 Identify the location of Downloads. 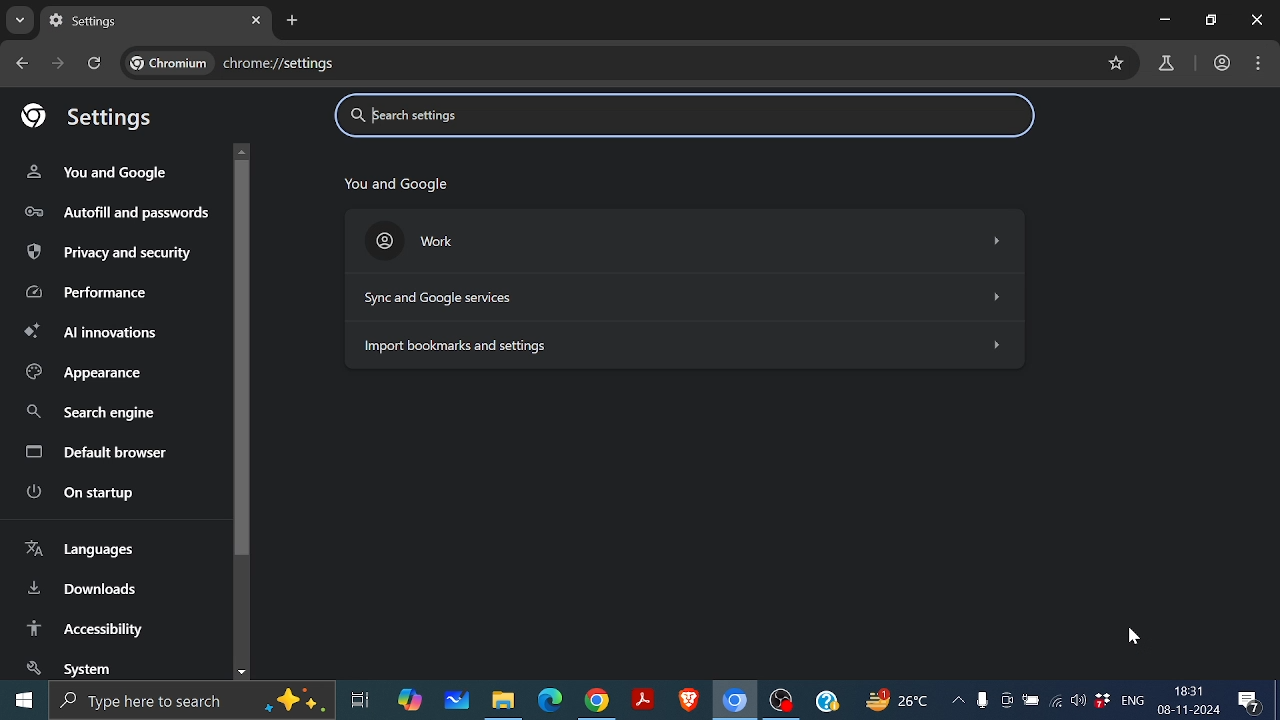
(89, 590).